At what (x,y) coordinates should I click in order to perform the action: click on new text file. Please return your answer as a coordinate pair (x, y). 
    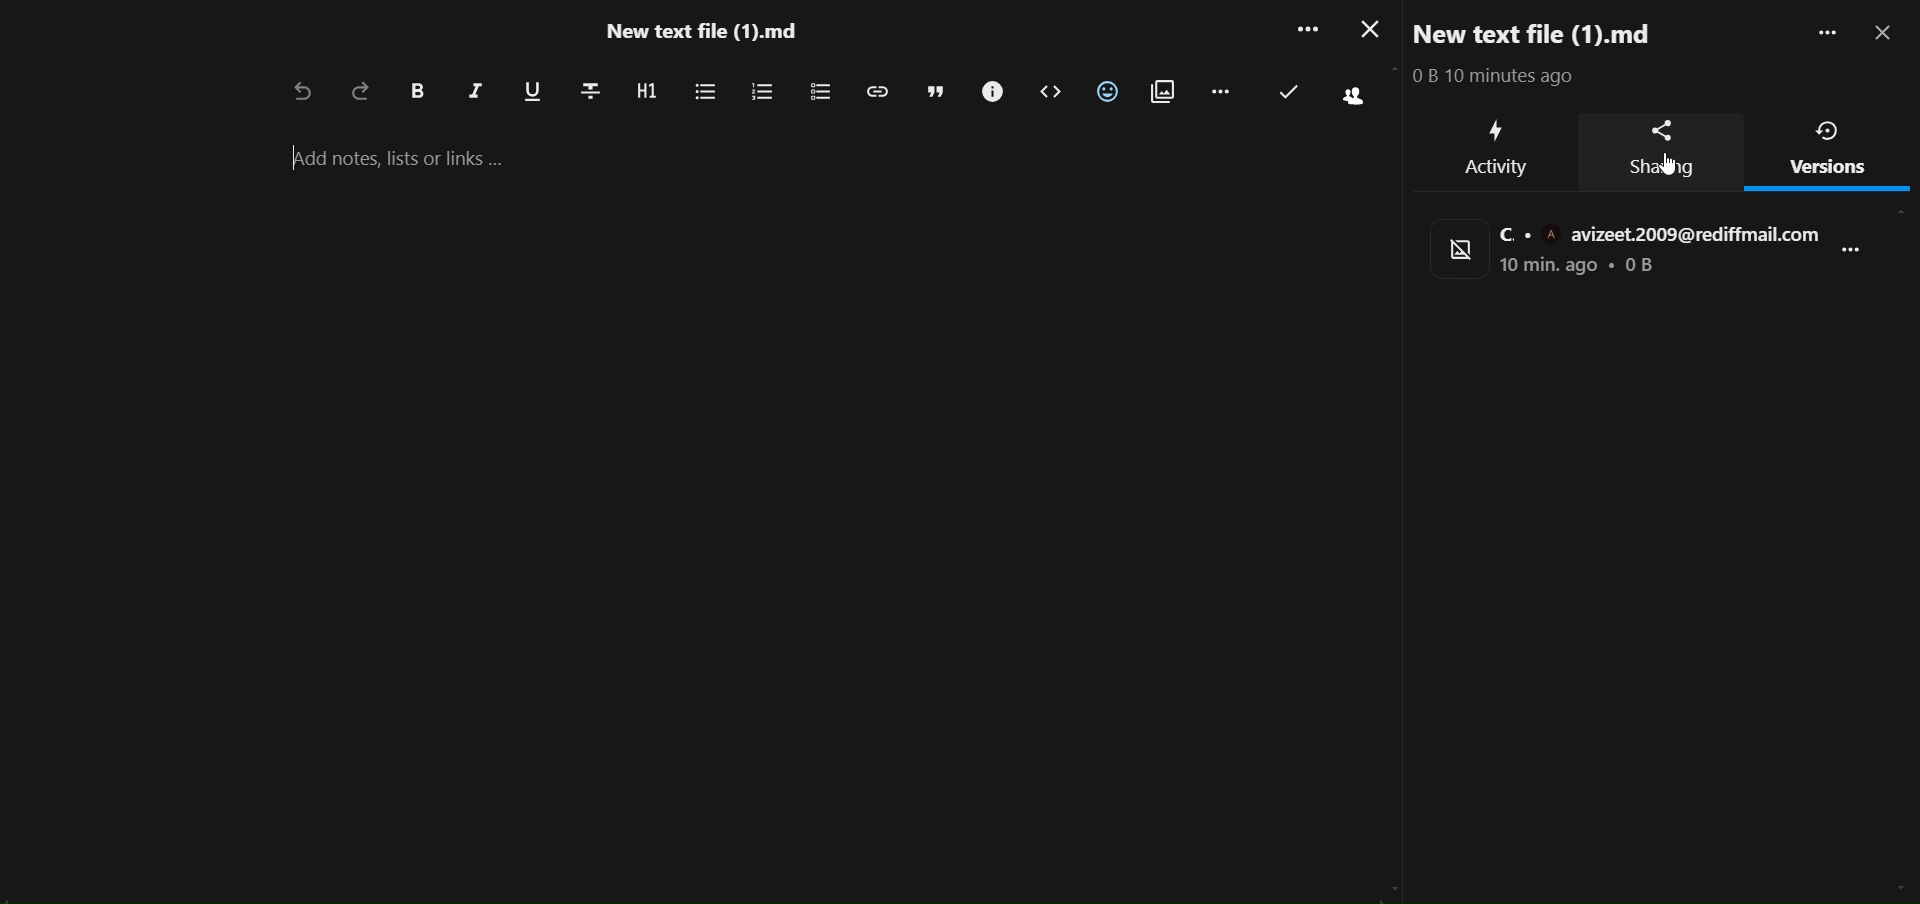
    Looking at the image, I should click on (1555, 33).